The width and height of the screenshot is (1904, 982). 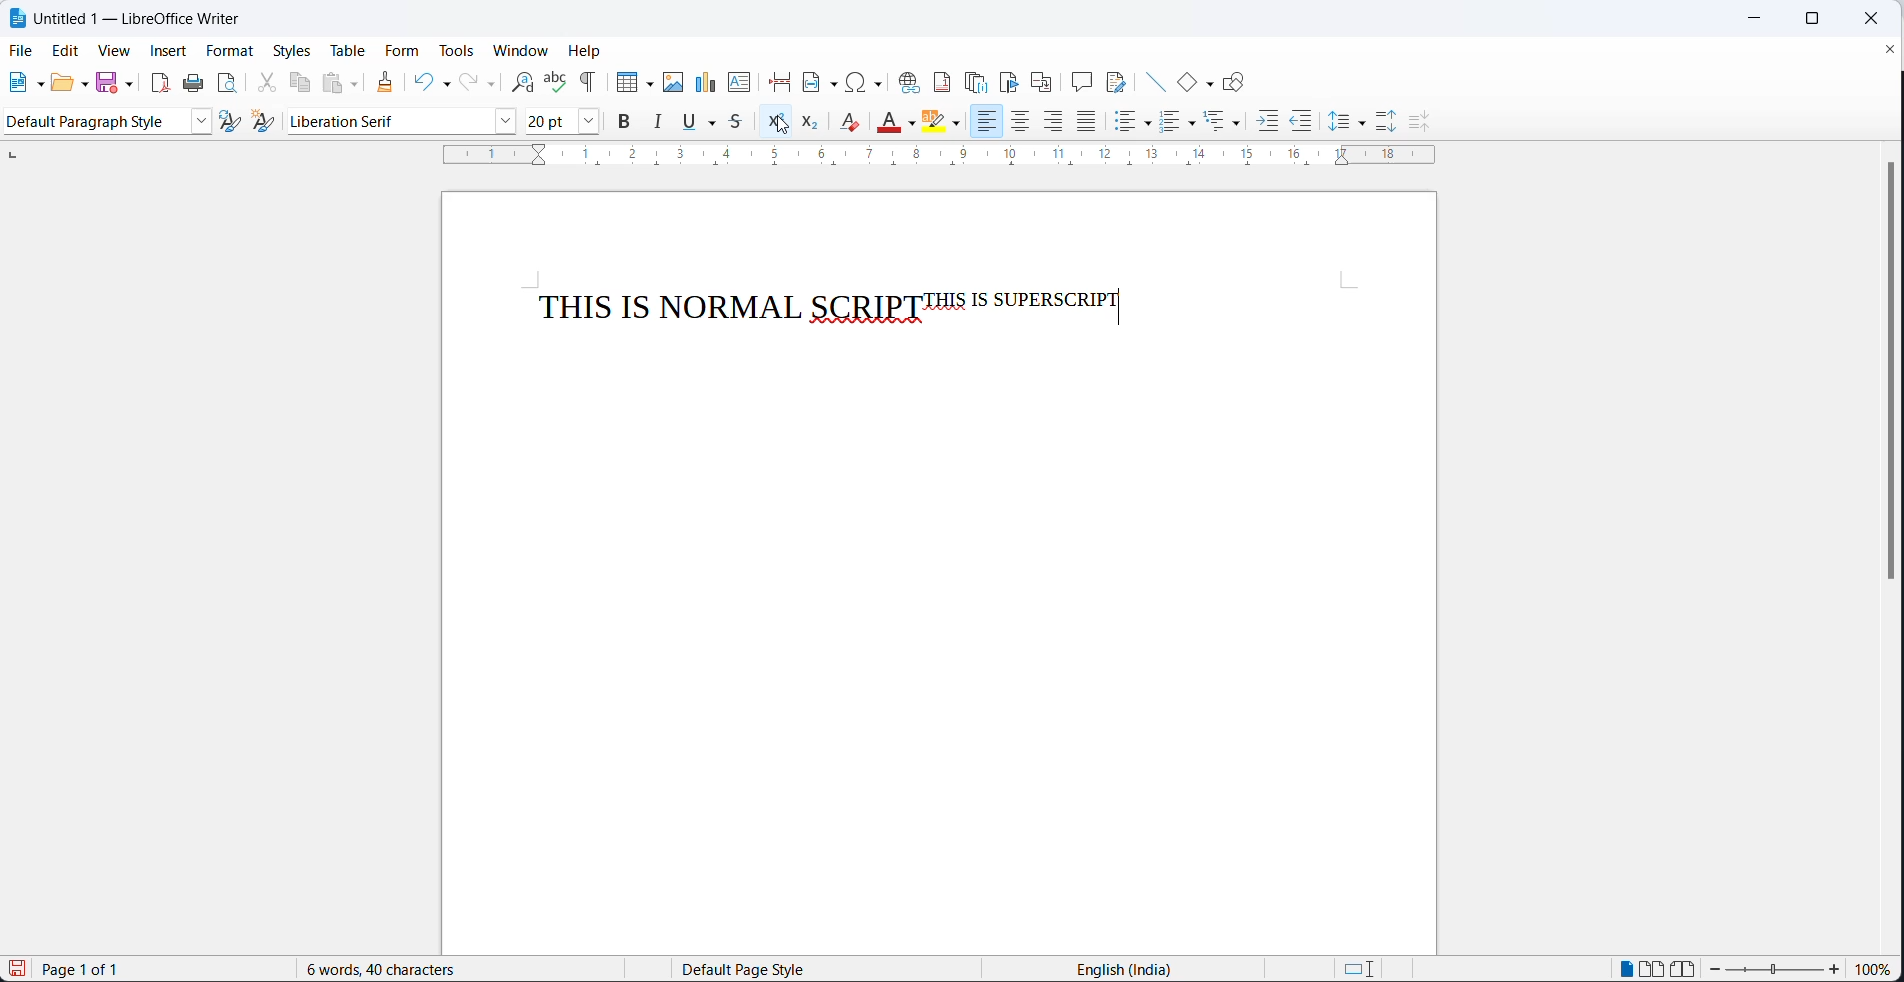 What do you see at coordinates (1128, 969) in the screenshot?
I see `text language` at bounding box center [1128, 969].